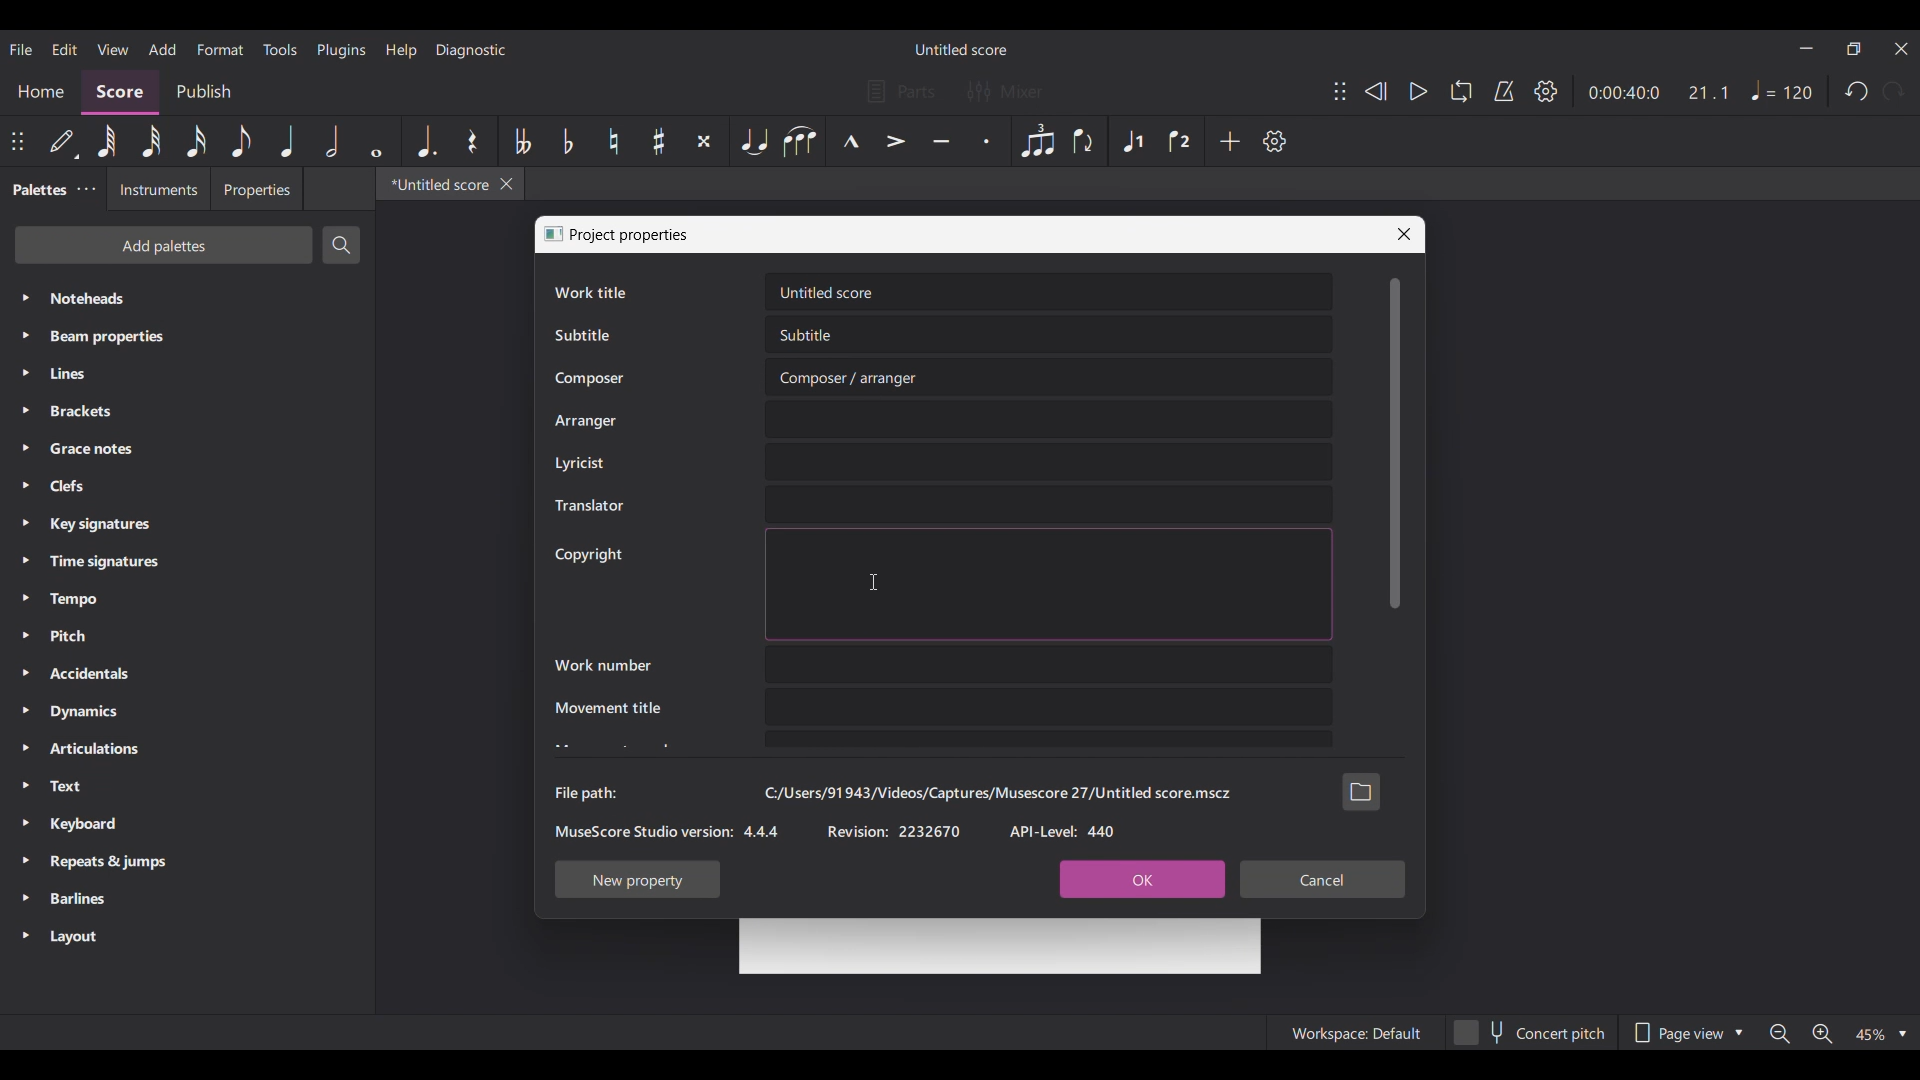 The image size is (1920, 1080). I want to click on Parts settings, so click(902, 91).